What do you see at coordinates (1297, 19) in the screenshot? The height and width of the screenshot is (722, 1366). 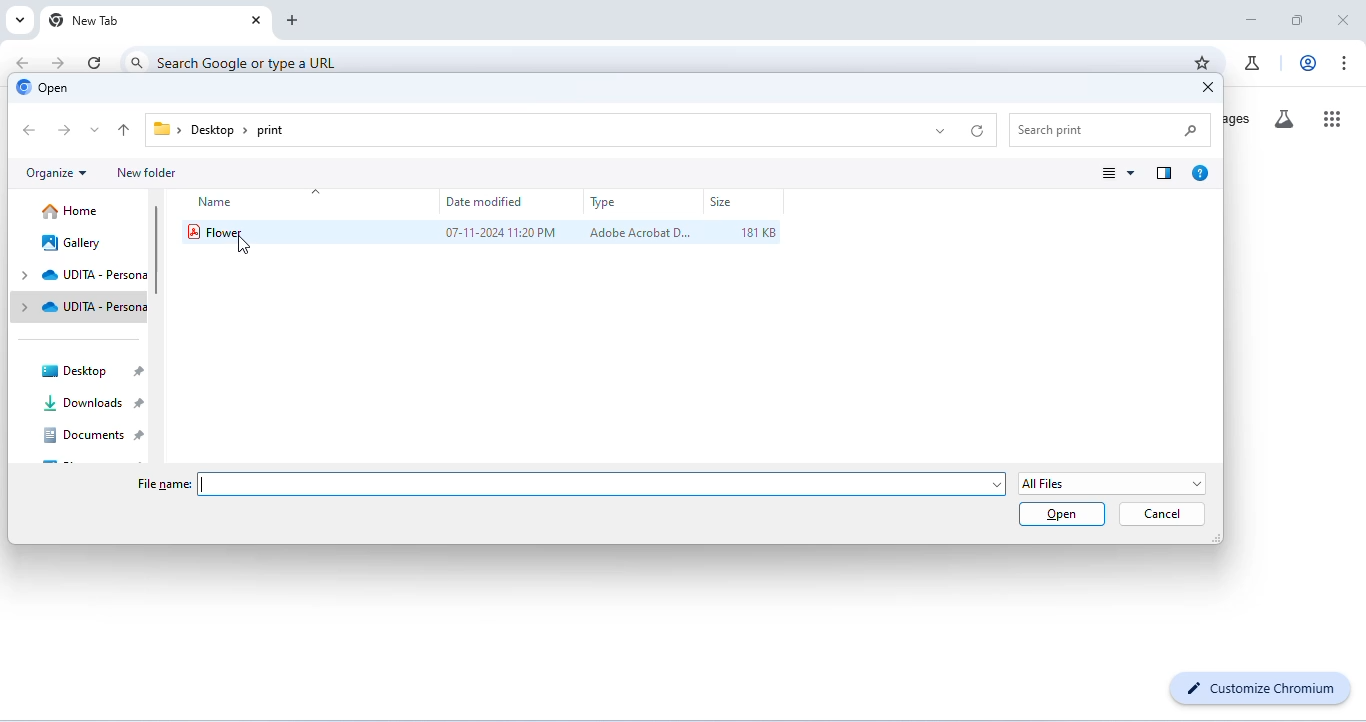 I see `maximize` at bounding box center [1297, 19].